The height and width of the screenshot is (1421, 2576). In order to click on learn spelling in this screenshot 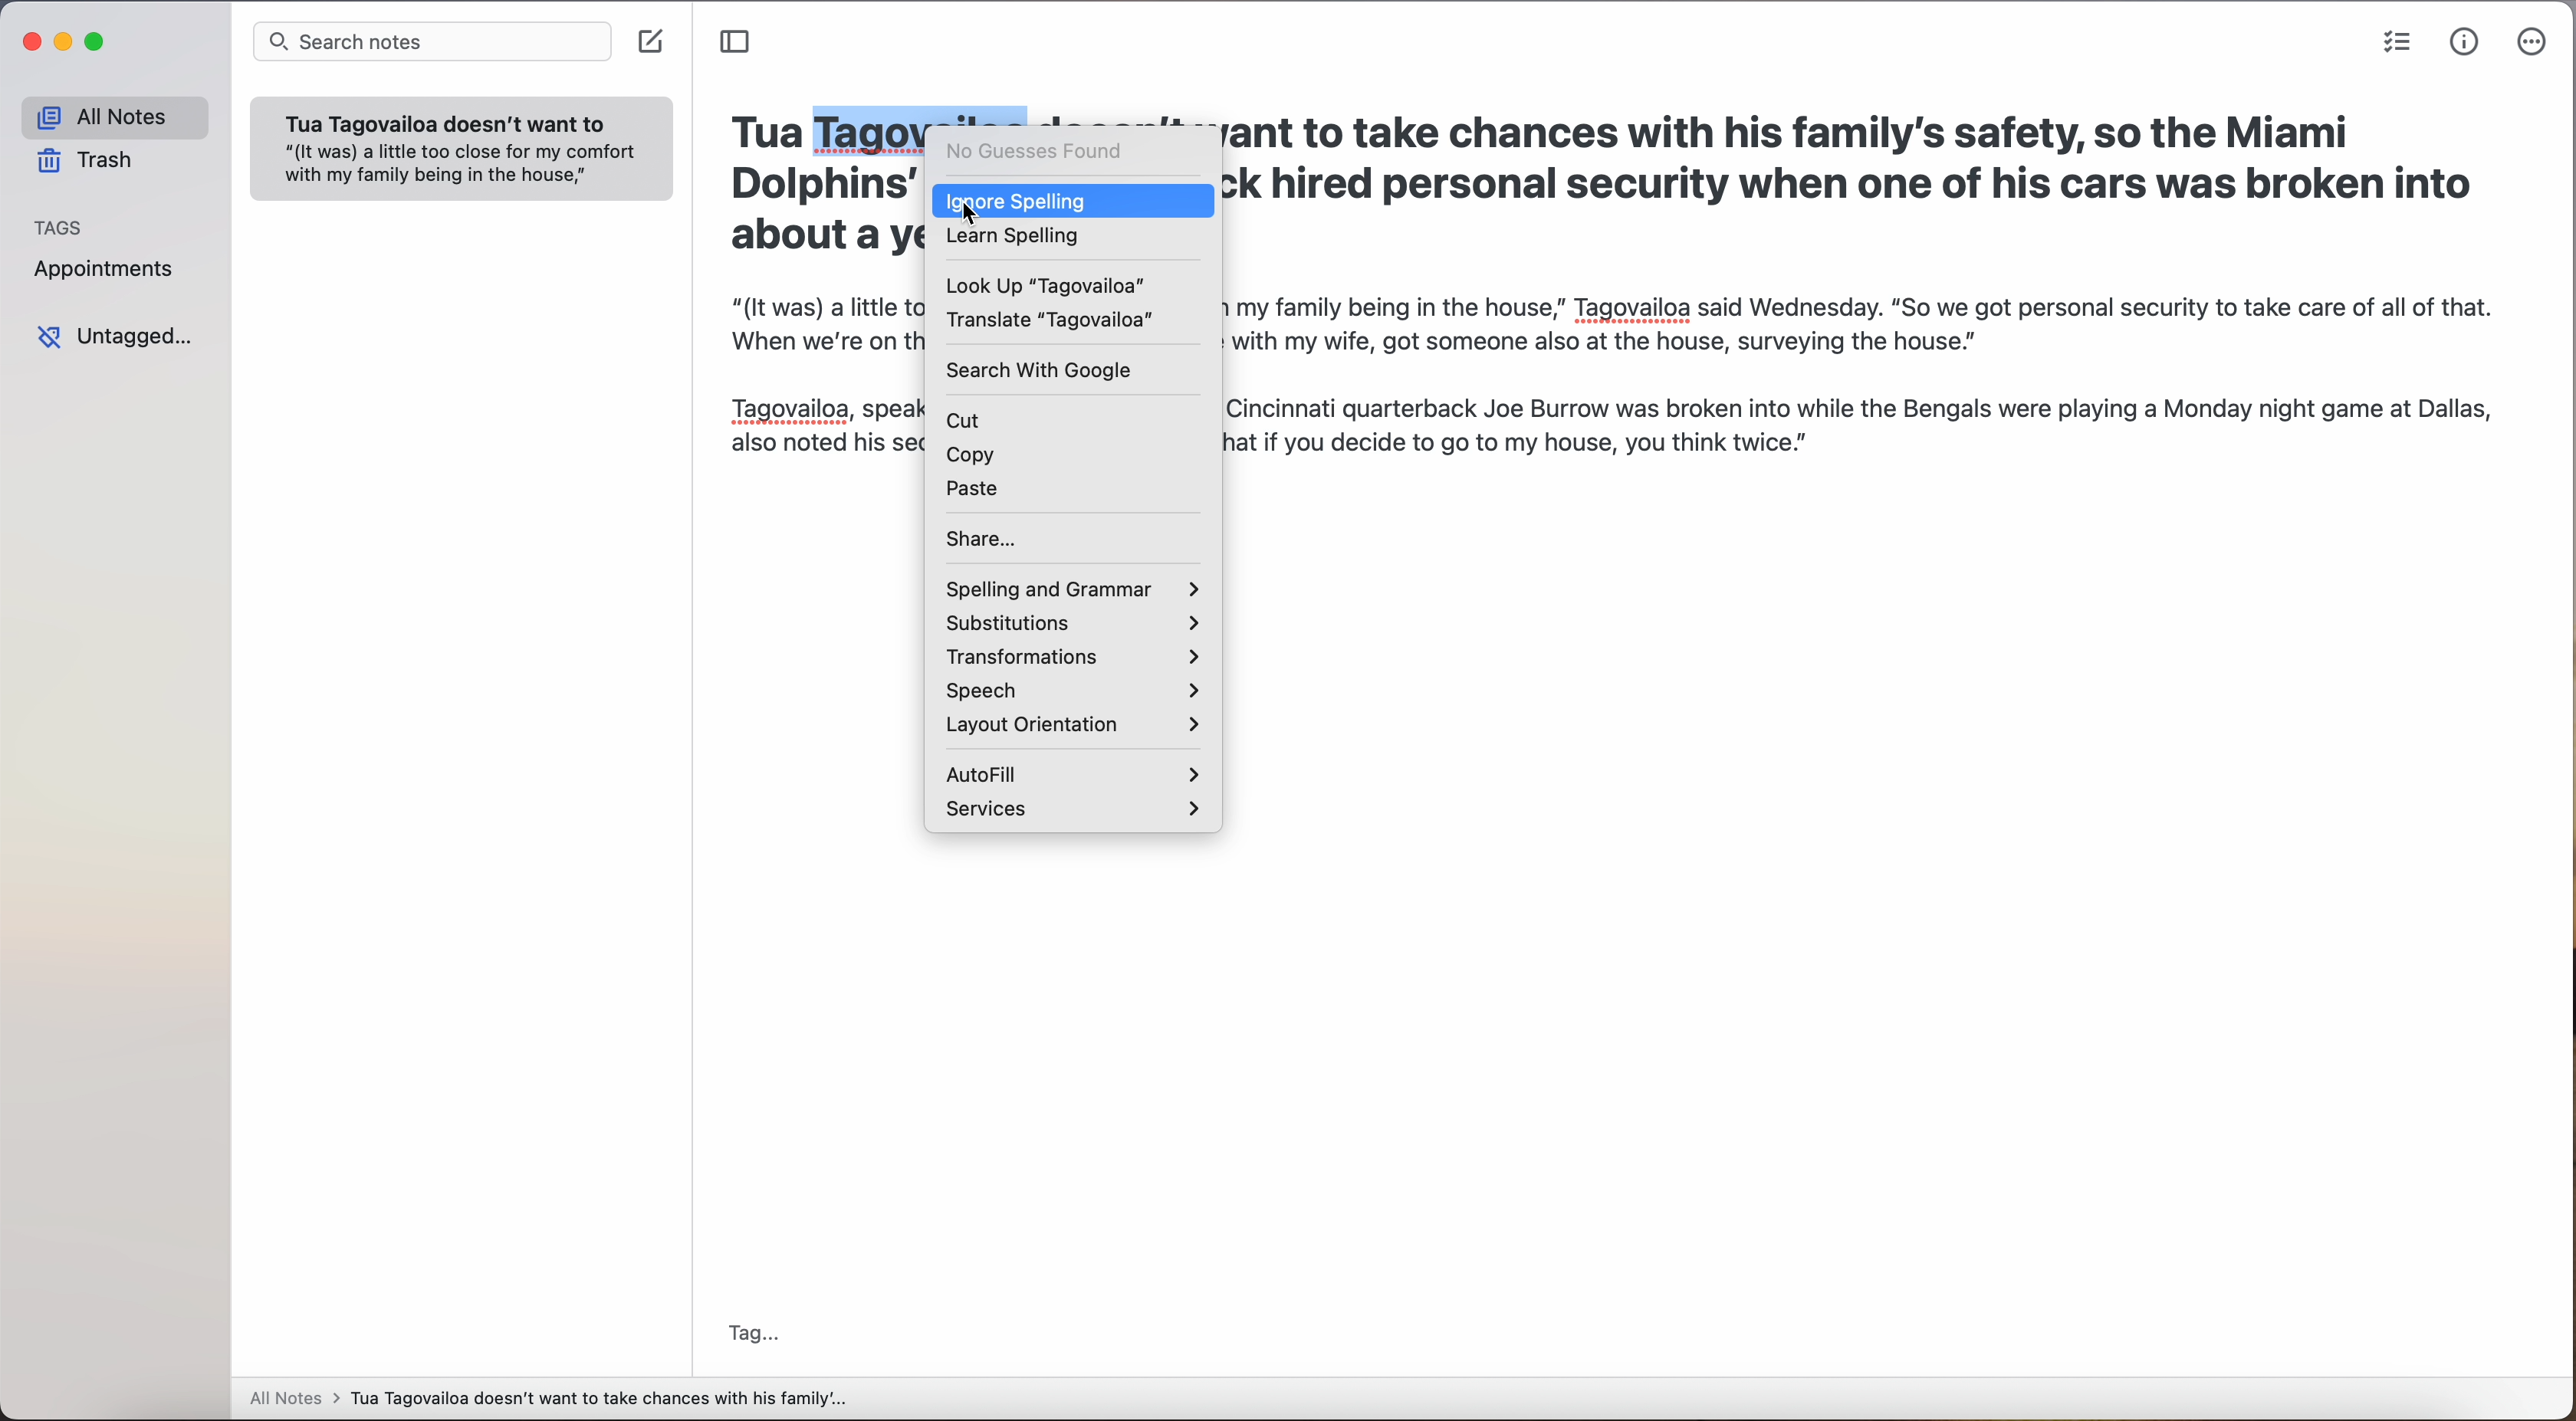, I will do `click(1024, 238)`.